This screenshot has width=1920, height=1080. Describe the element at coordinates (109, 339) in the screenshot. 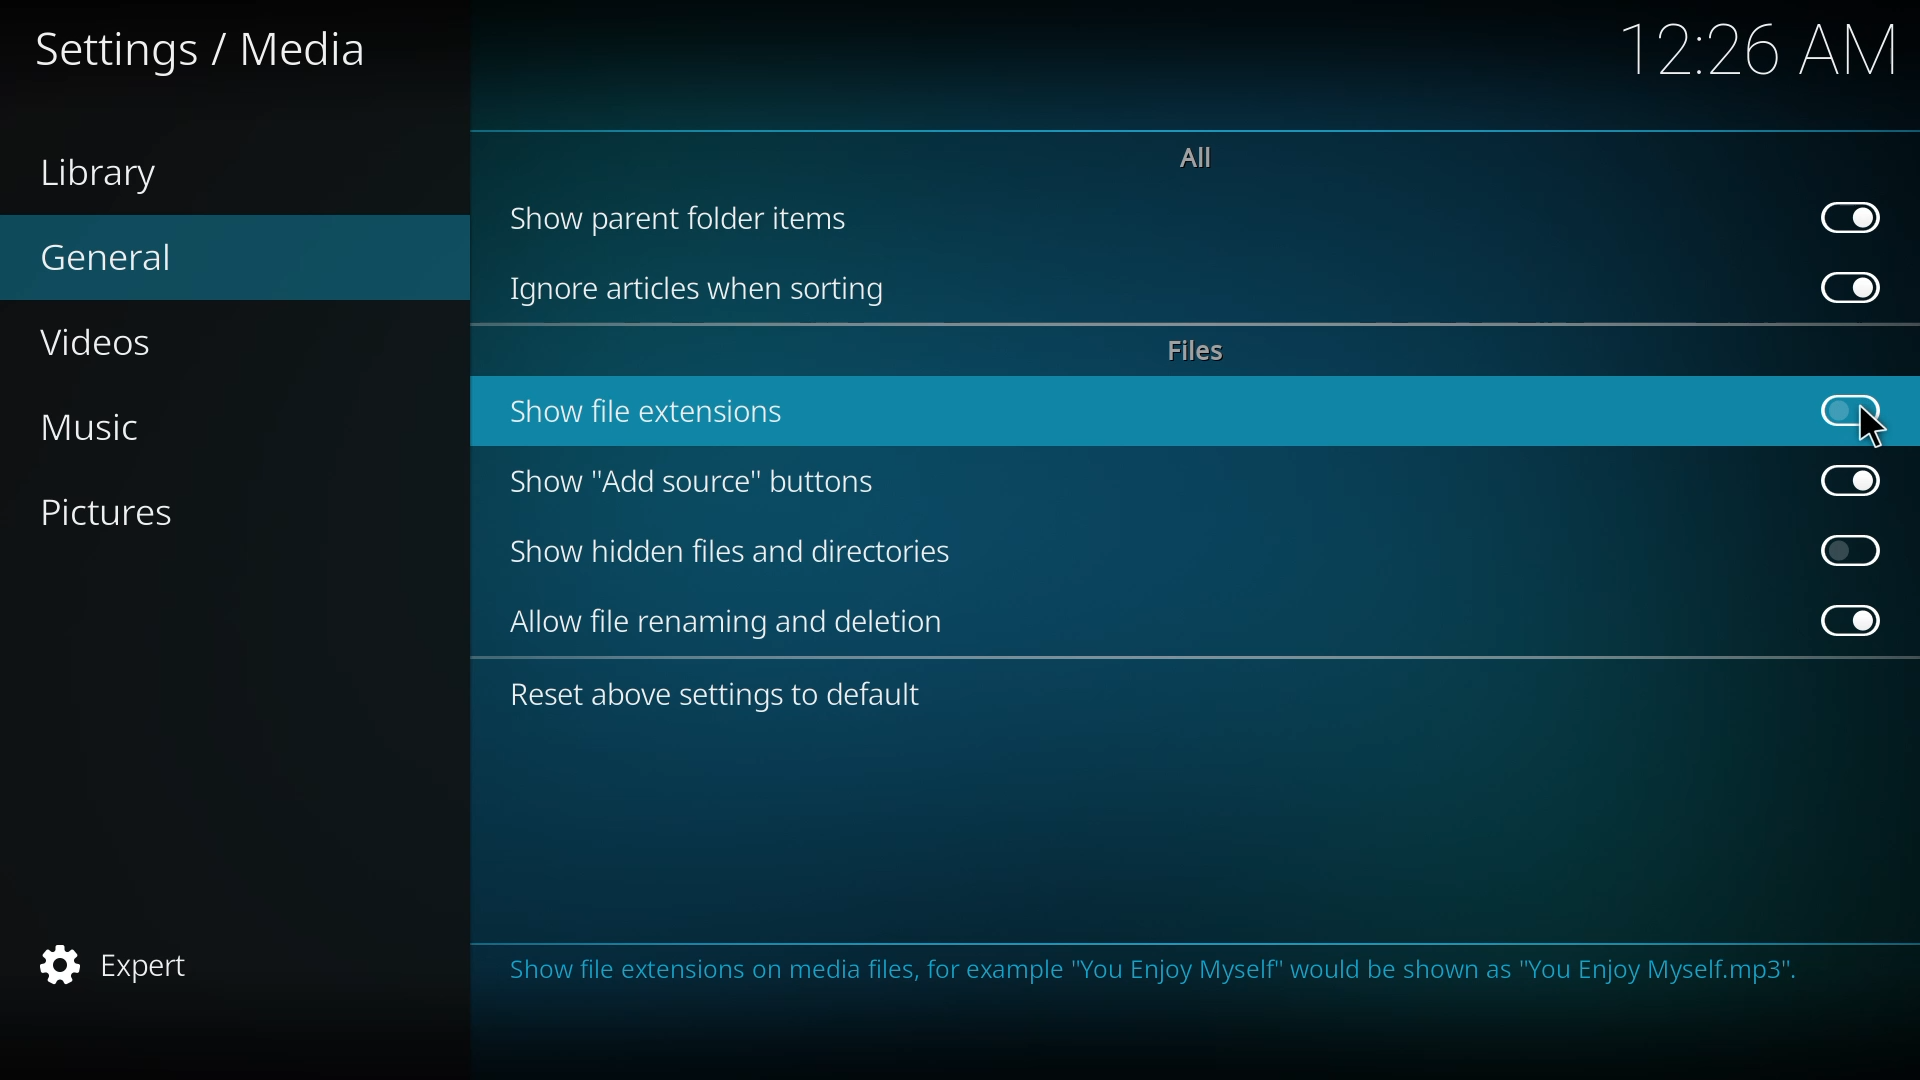

I see `videos` at that location.